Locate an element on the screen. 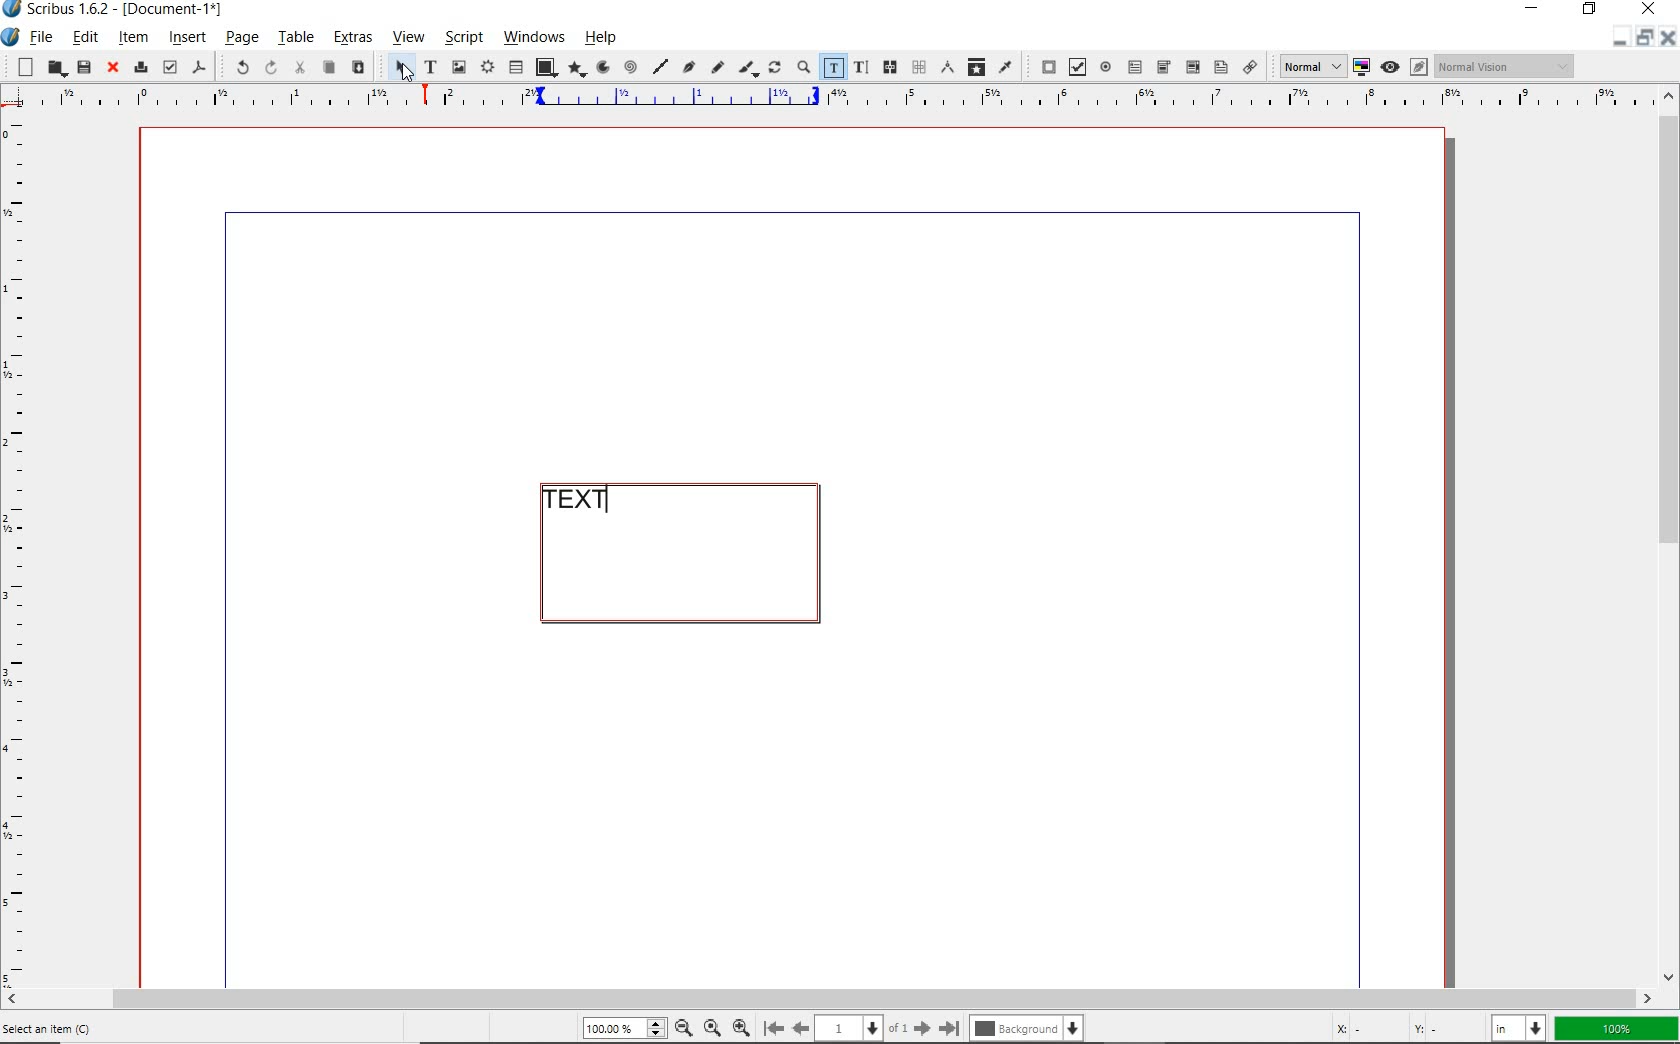 Image resolution: width=1680 pixels, height=1044 pixels. Close is located at coordinates (1667, 38).